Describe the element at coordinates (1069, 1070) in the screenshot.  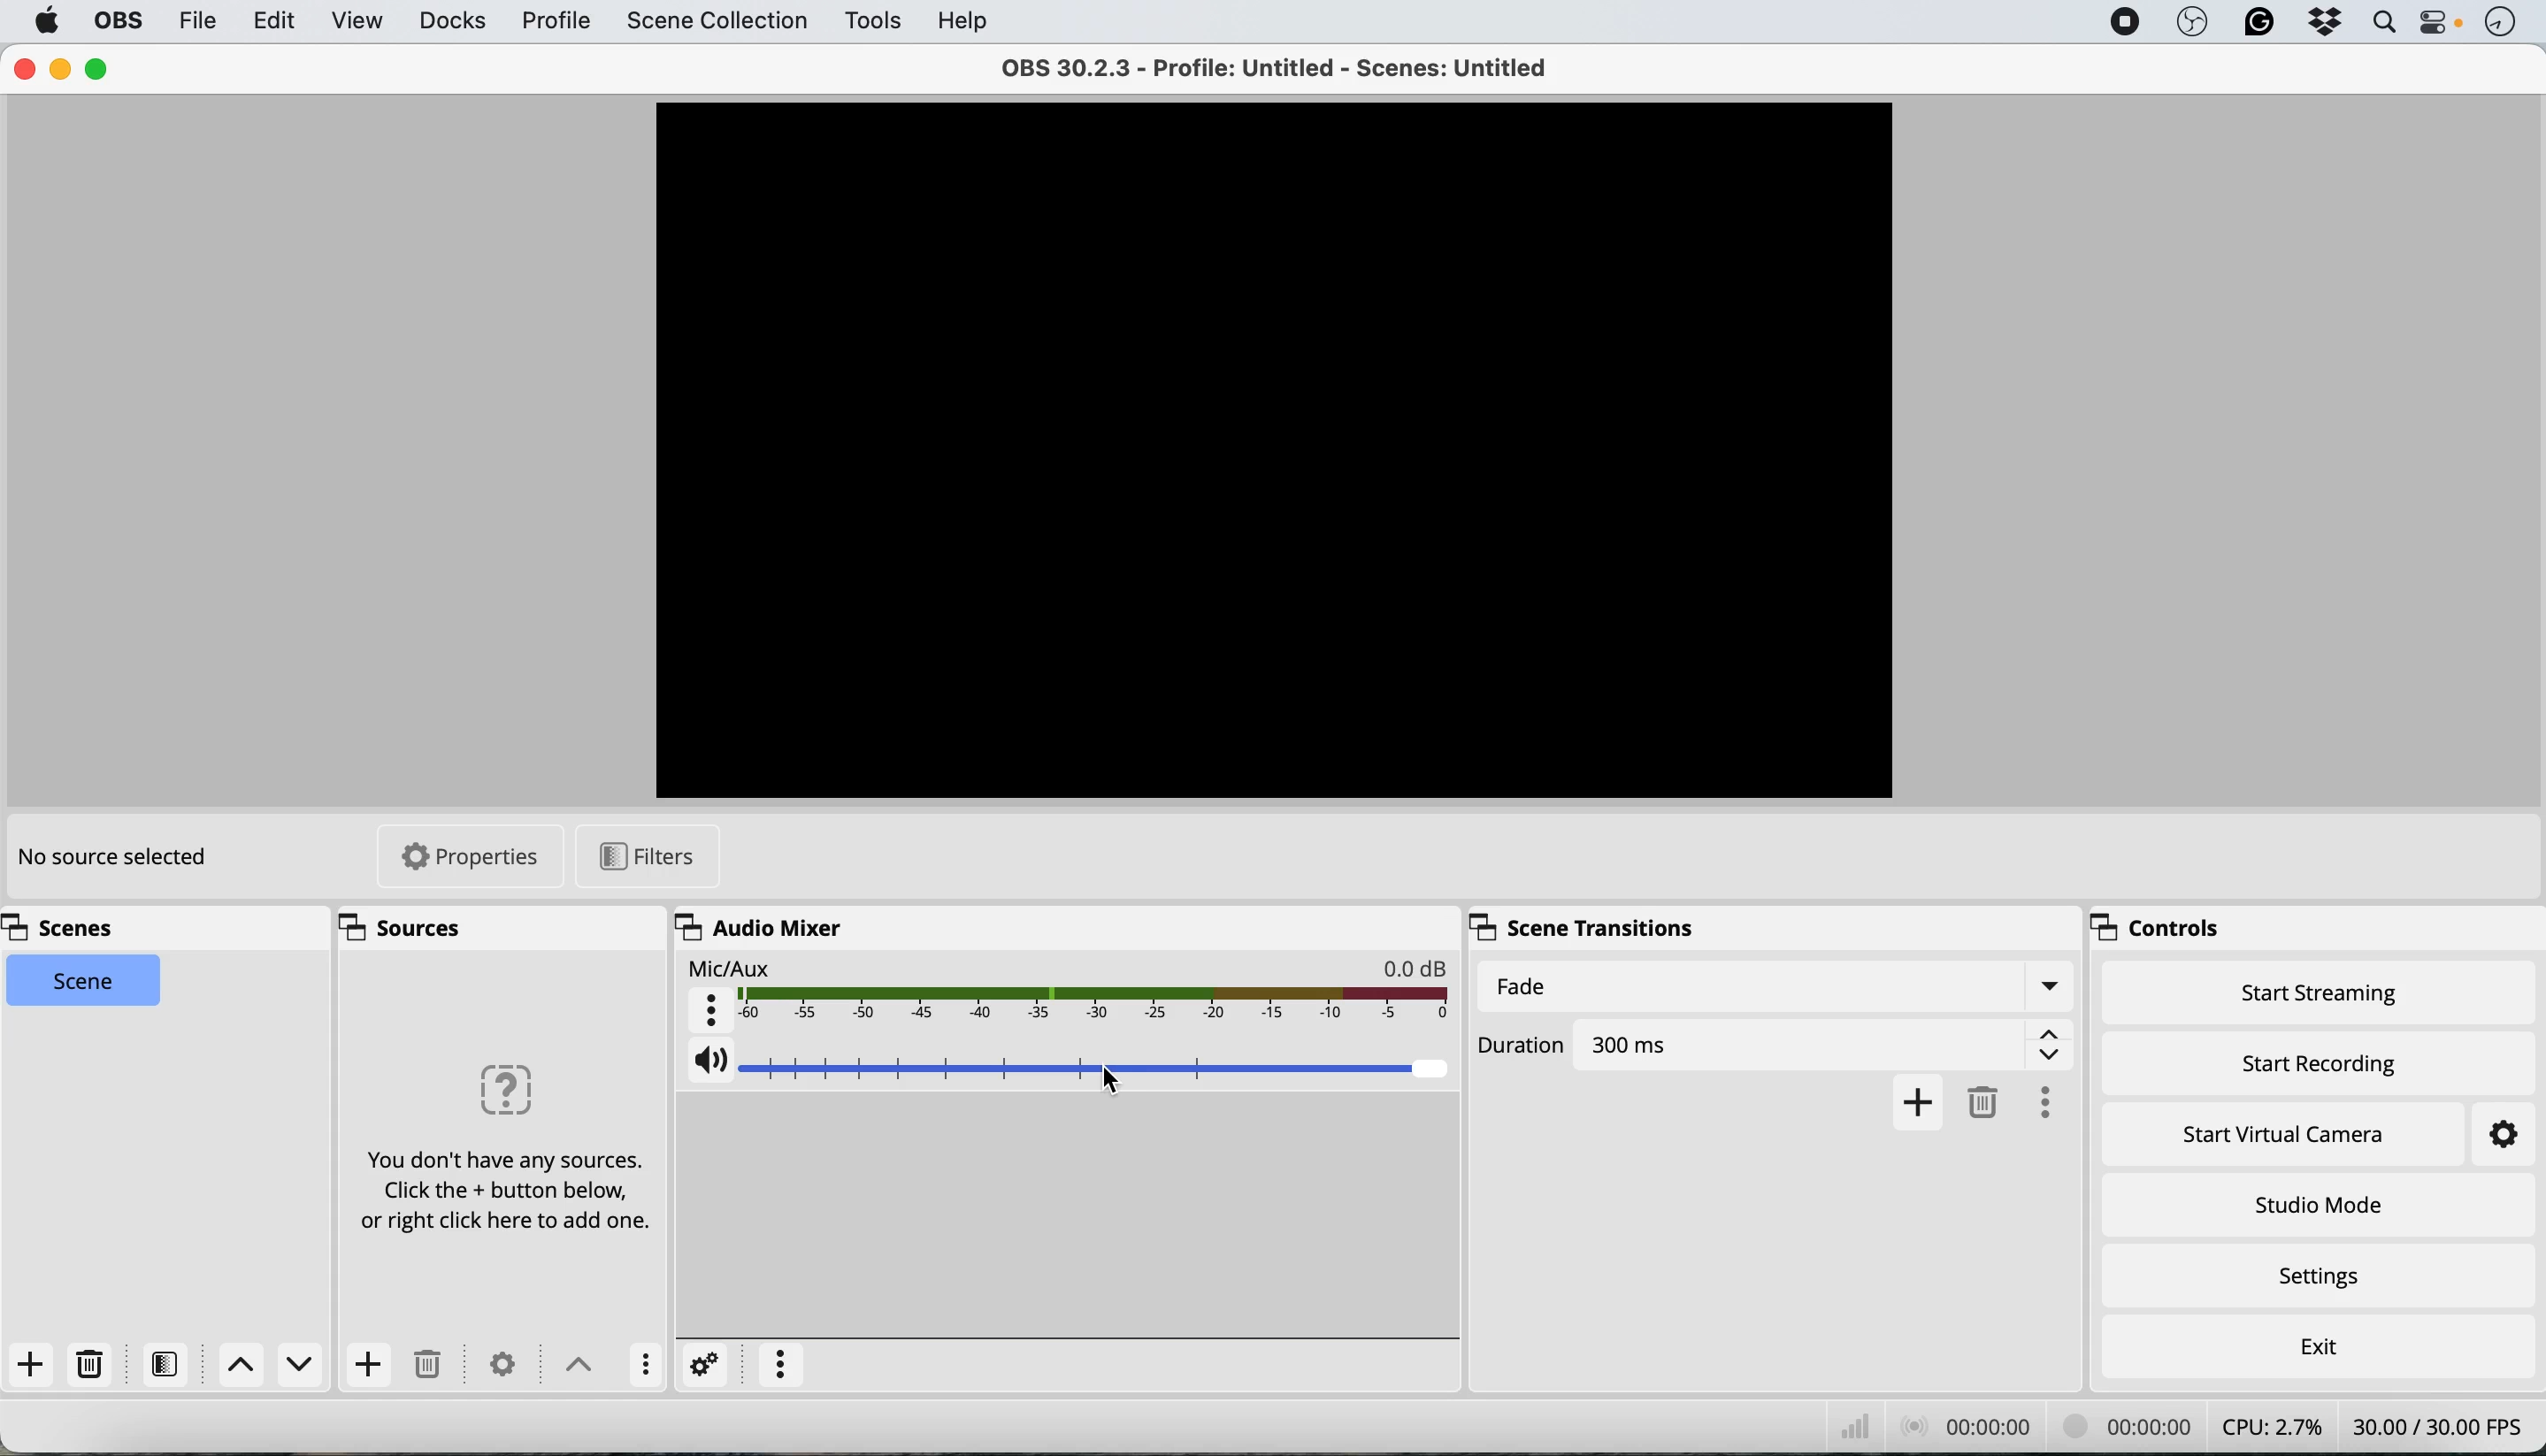
I see `mic aux audio volume` at that location.